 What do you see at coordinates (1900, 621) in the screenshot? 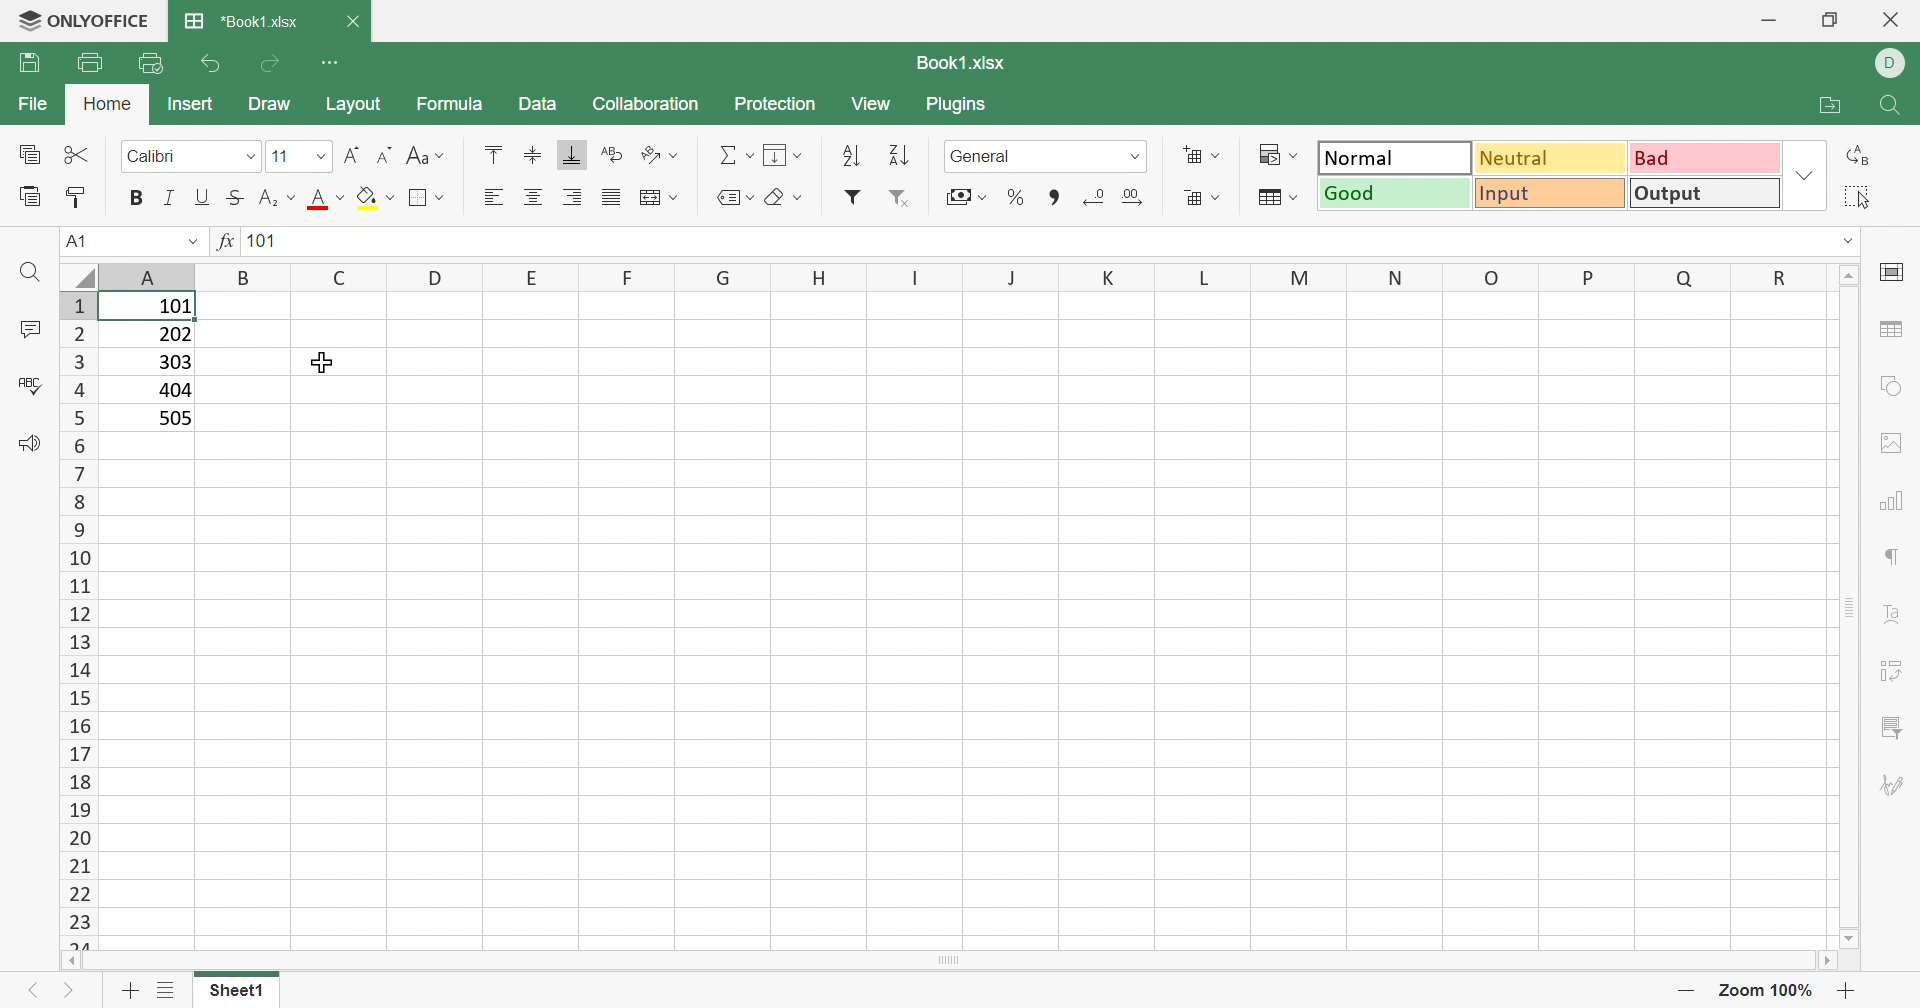
I see `Text Art settings` at bounding box center [1900, 621].